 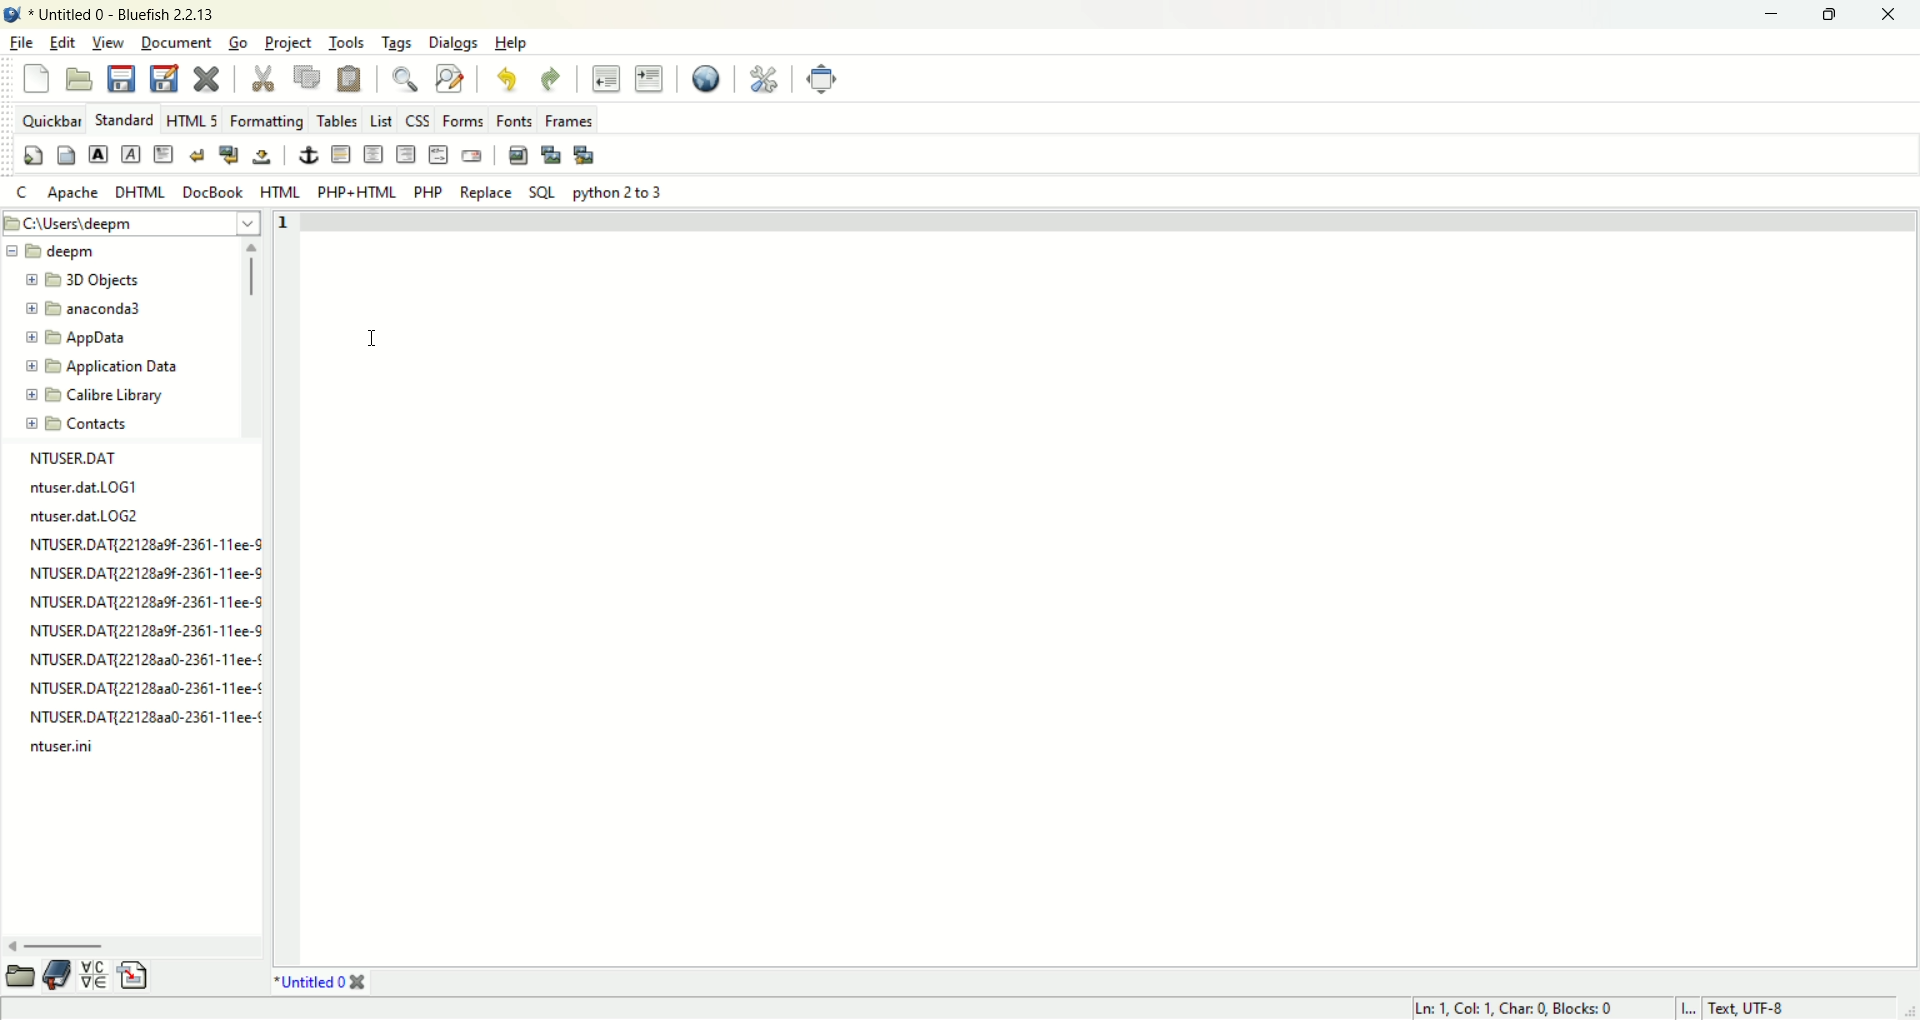 I want to click on NTUSER.DAT{221282a9f-2361-11ee-9, so click(x=146, y=607).